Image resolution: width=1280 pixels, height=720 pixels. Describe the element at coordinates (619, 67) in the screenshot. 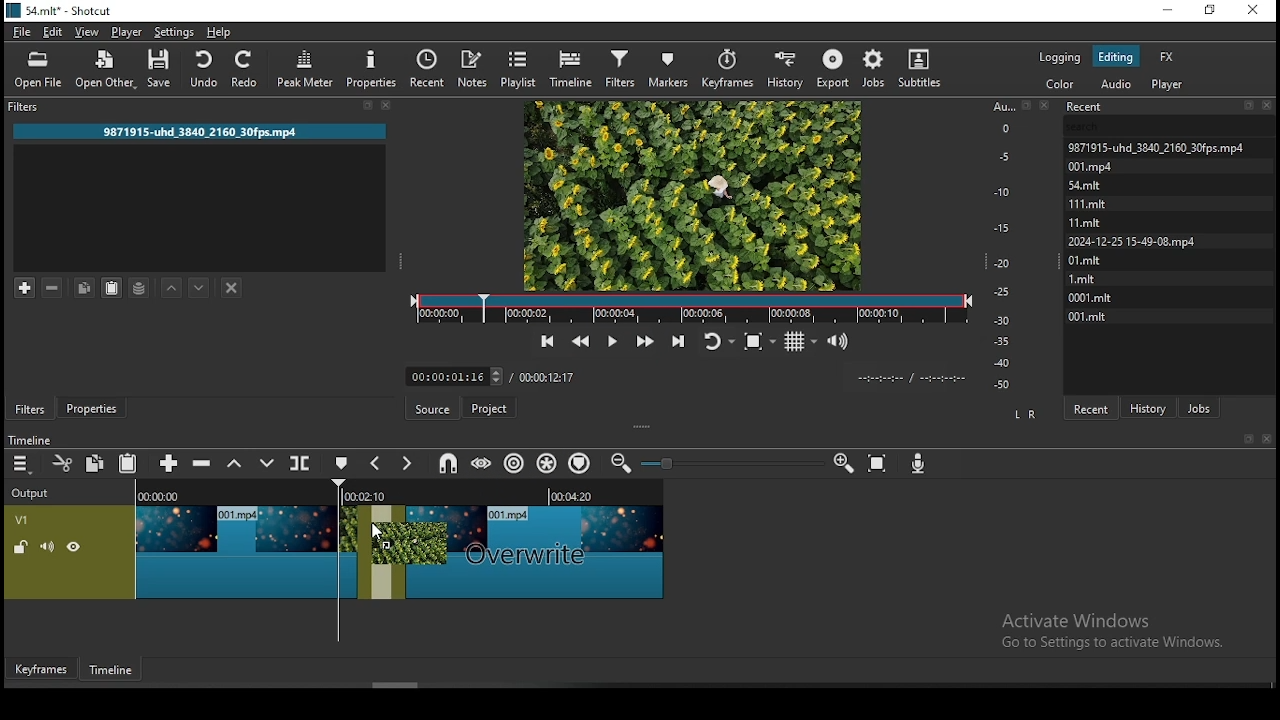

I see `filters` at that location.